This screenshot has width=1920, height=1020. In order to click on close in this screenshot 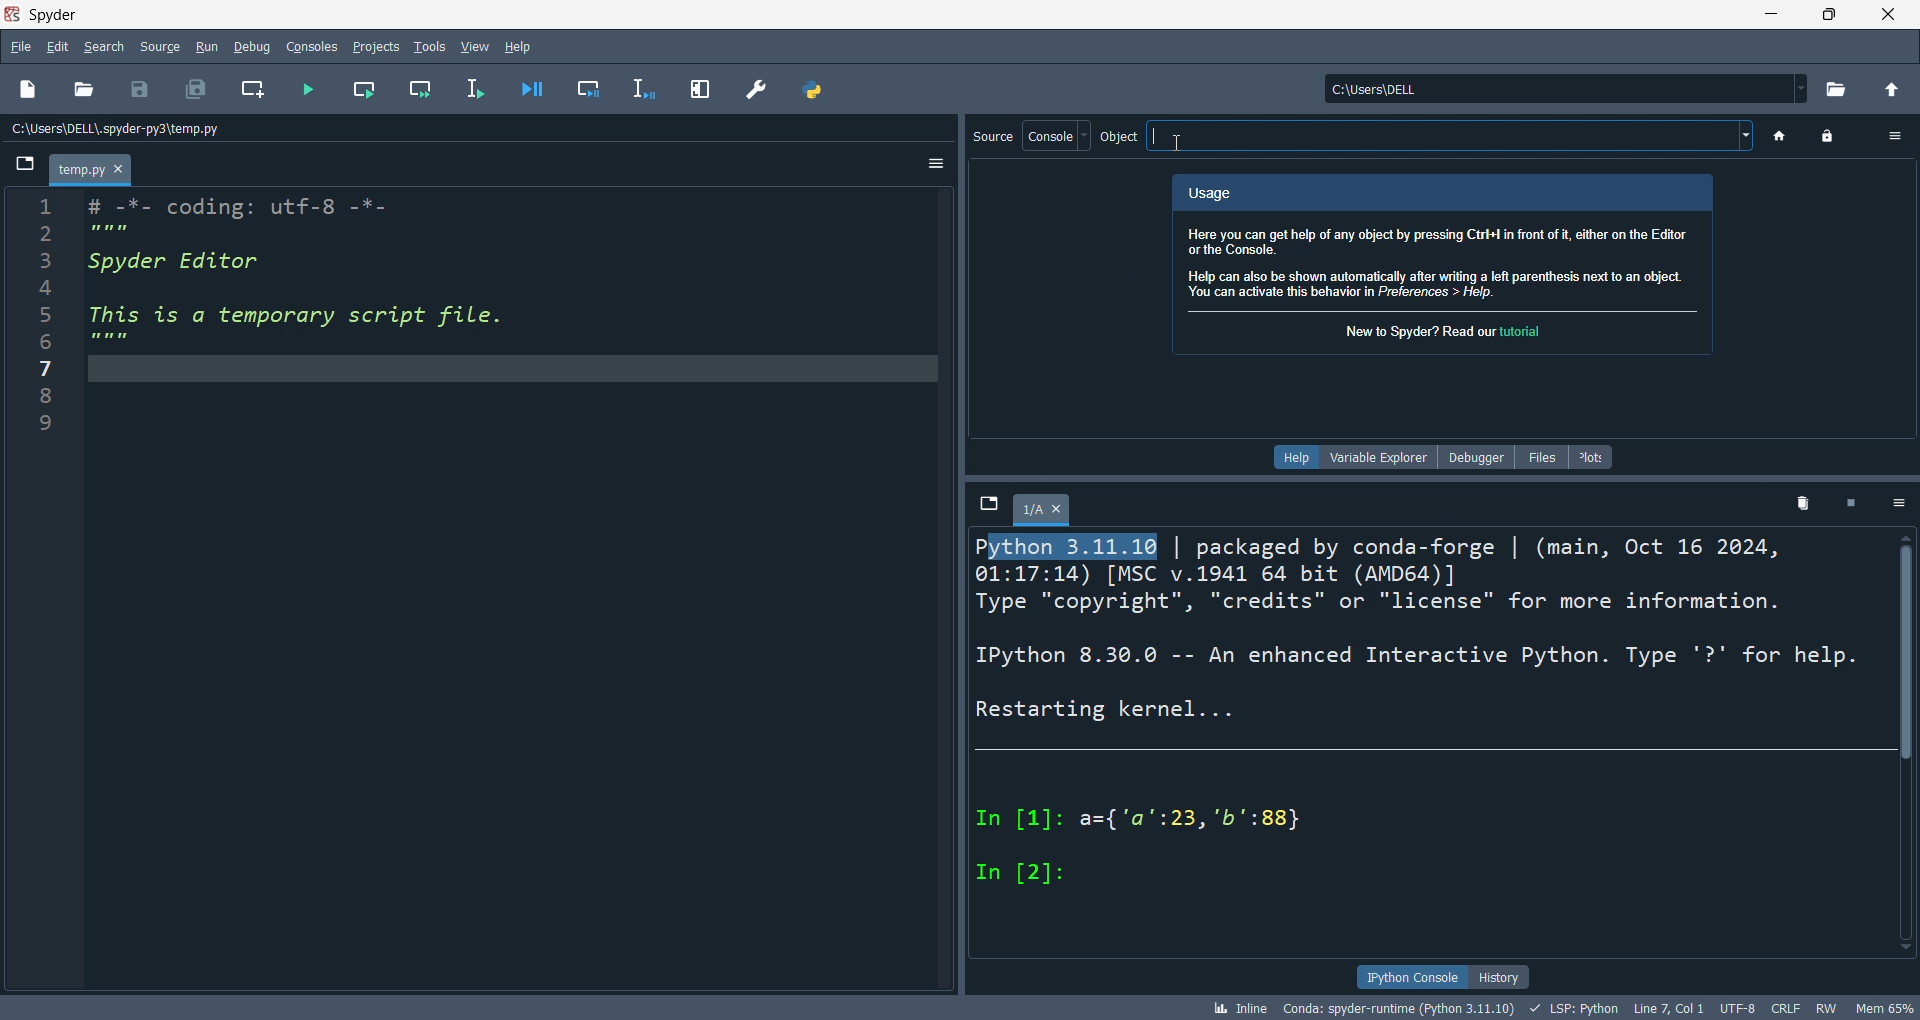, I will do `click(1889, 14)`.